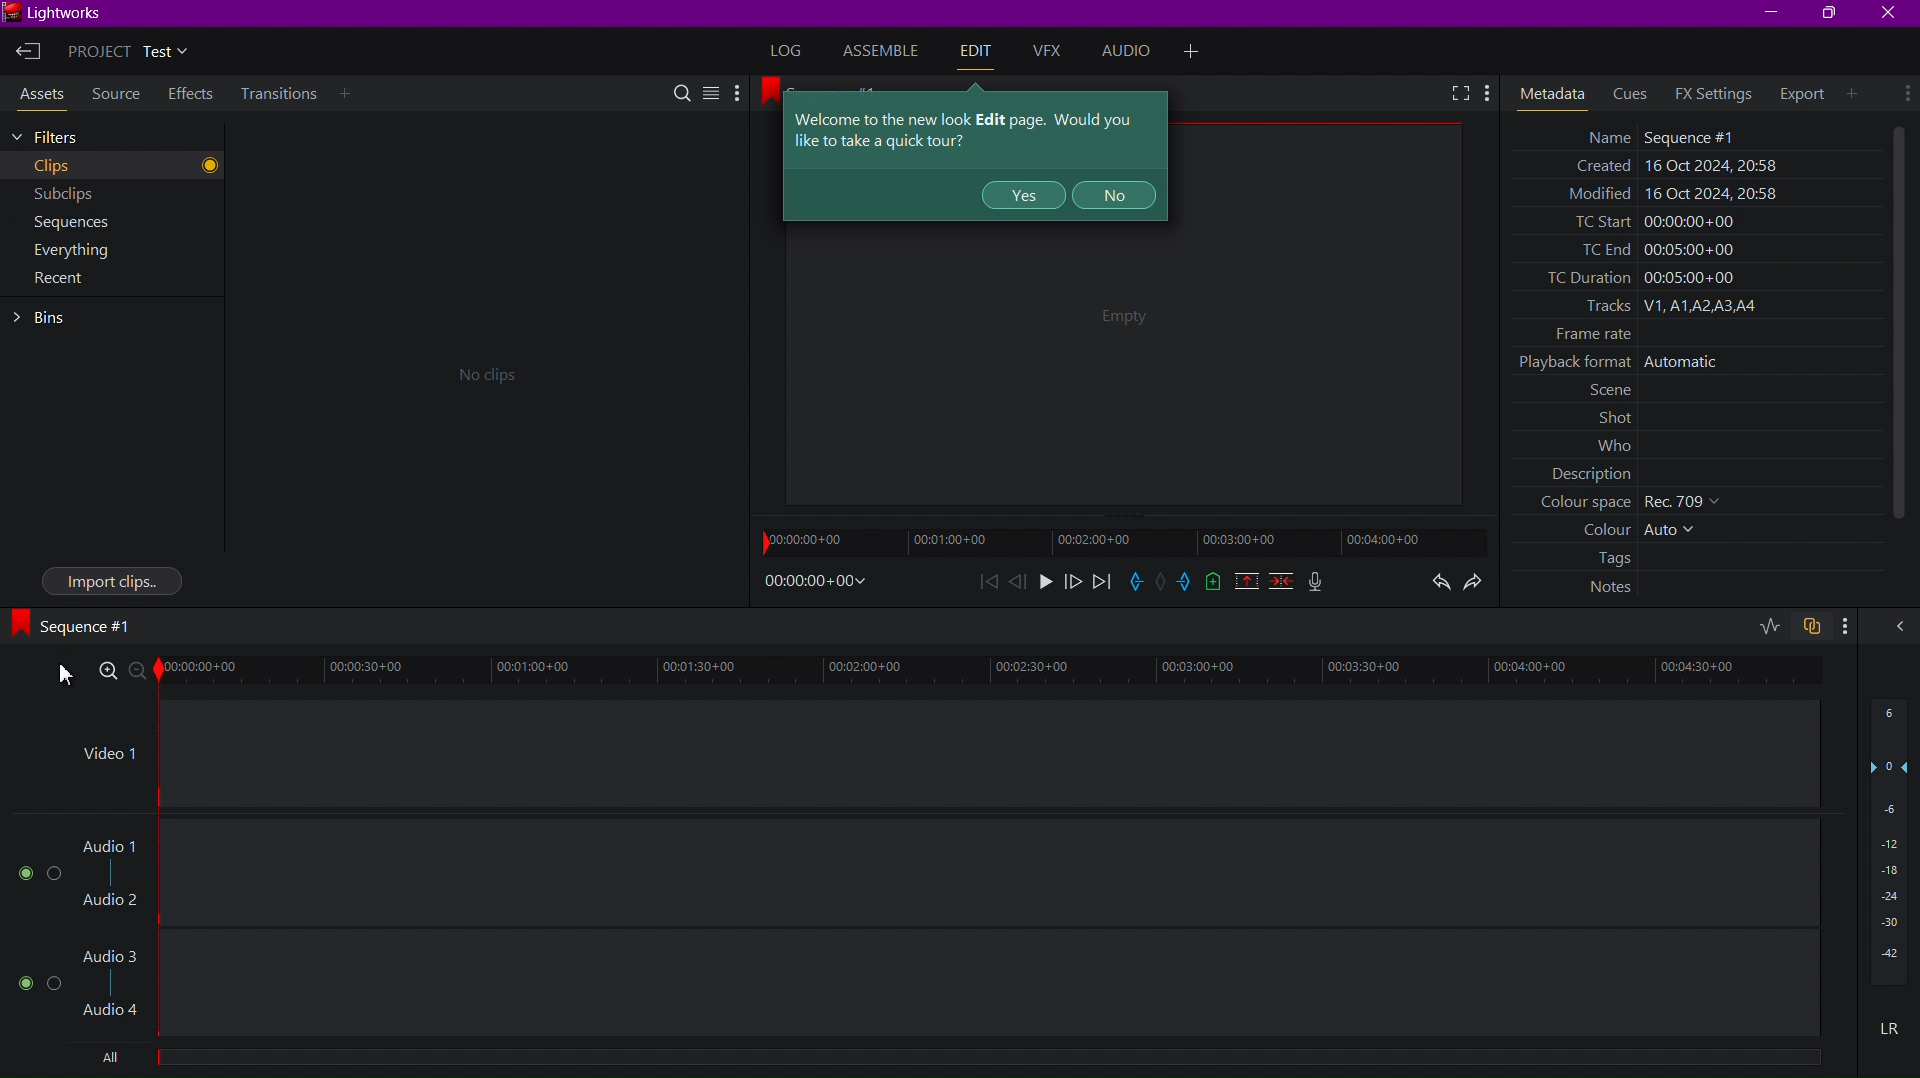 This screenshot has height=1078, width=1920. What do you see at coordinates (1151, 585) in the screenshot?
I see `Control` at bounding box center [1151, 585].